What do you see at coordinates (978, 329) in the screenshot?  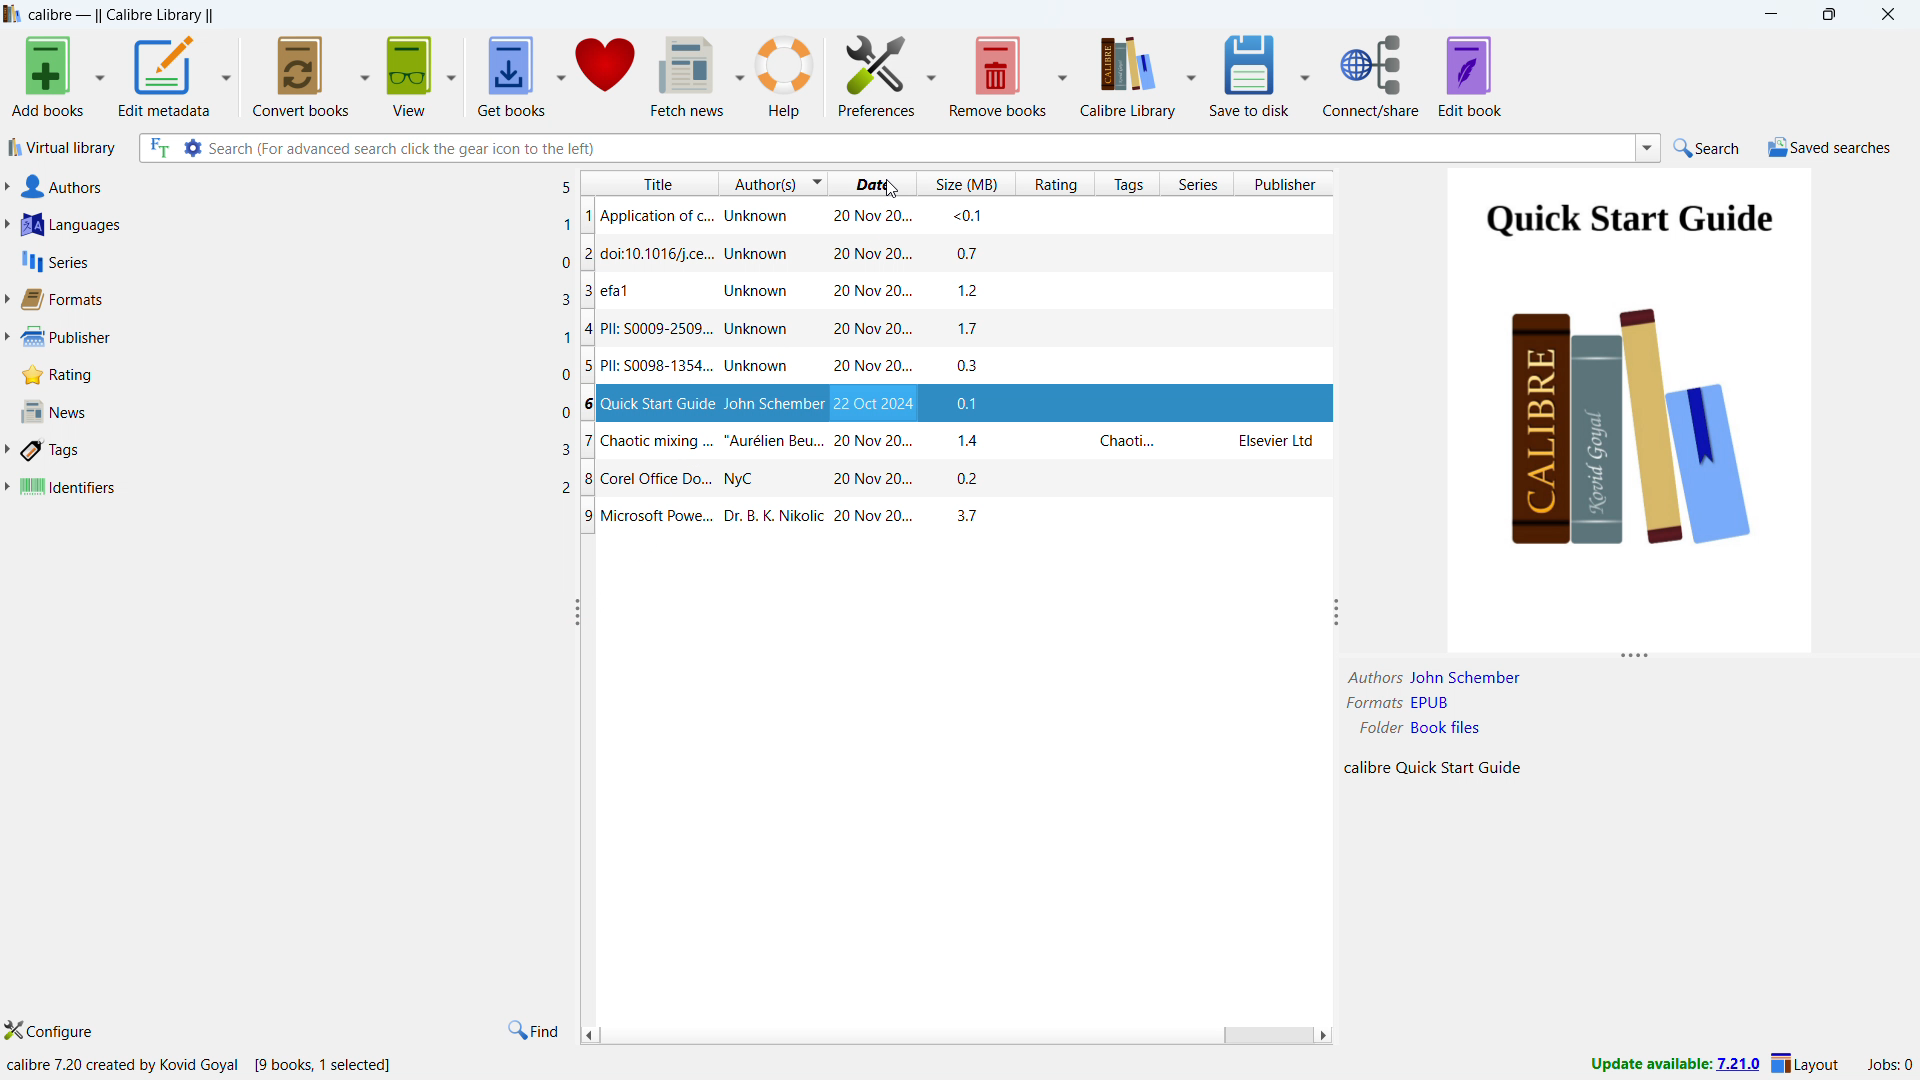 I see `1.7` at bounding box center [978, 329].